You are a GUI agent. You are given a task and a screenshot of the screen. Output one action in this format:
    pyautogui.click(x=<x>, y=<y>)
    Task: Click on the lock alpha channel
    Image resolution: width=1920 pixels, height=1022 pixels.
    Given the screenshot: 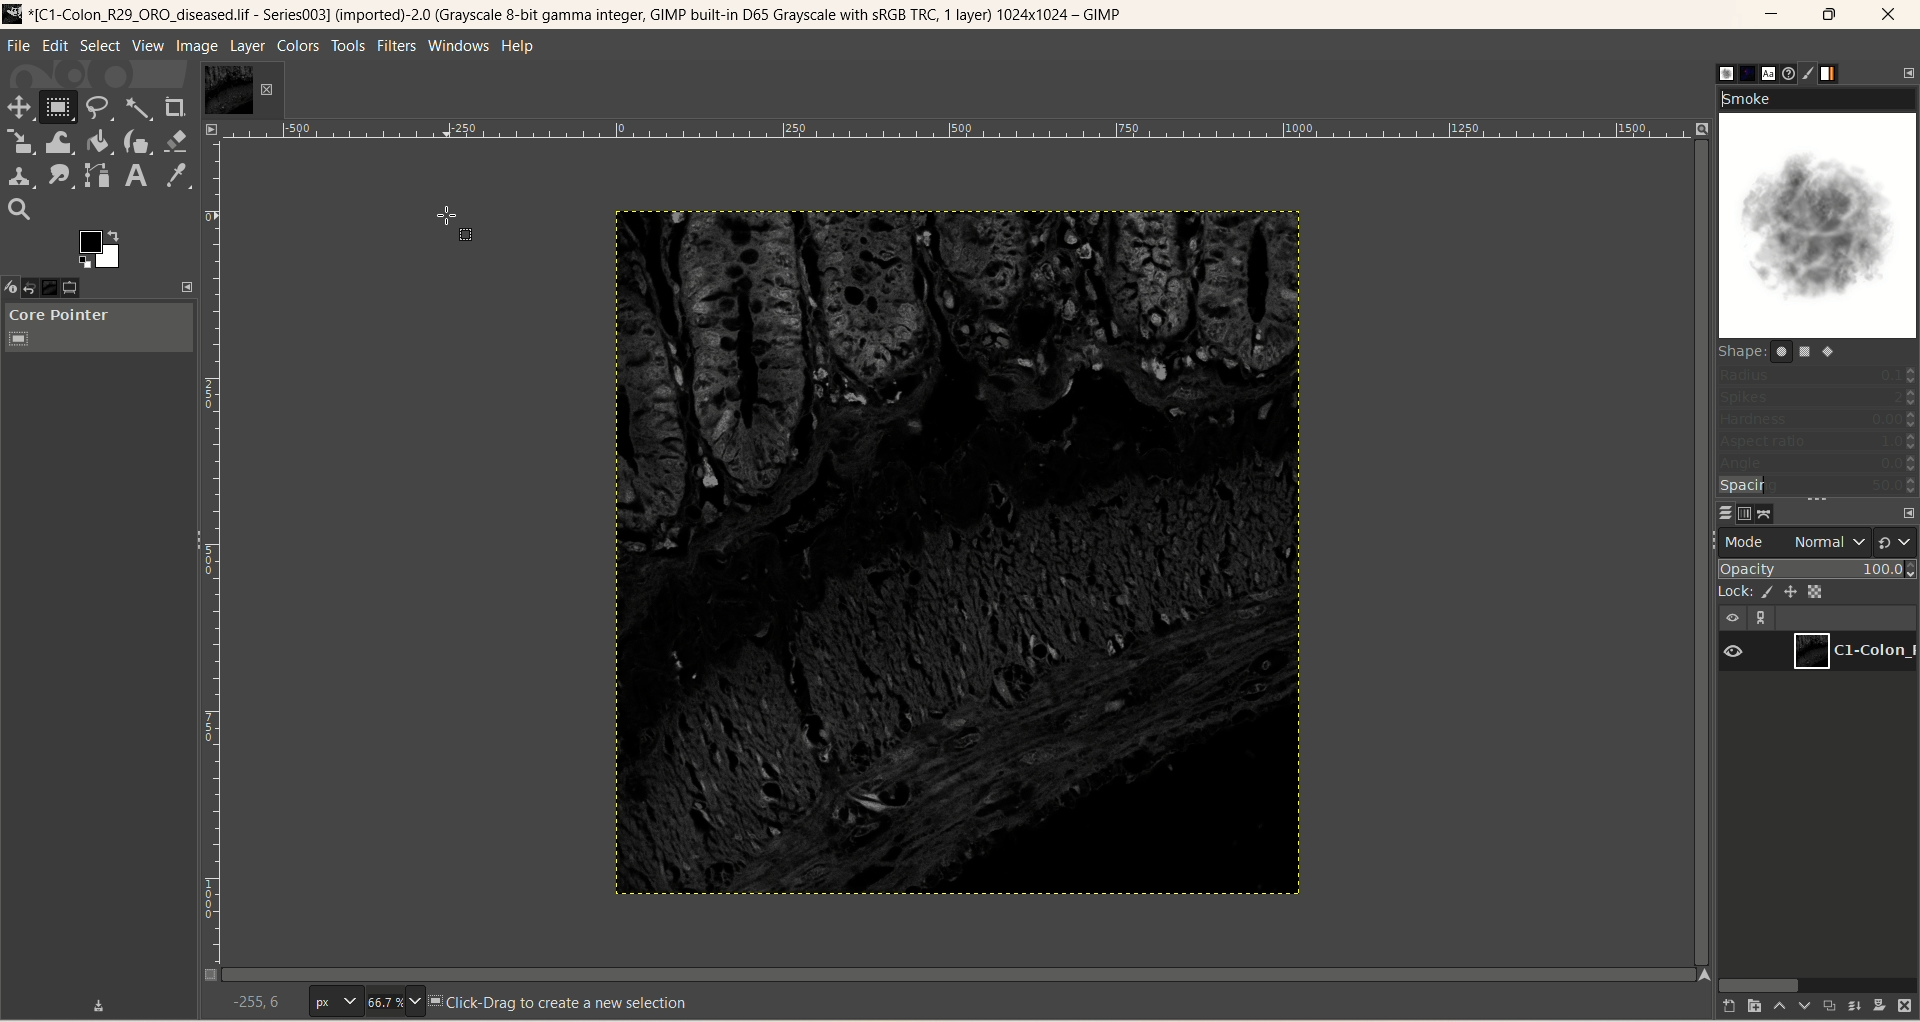 What is the action you would take?
    pyautogui.click(x=1816, y=593)
    